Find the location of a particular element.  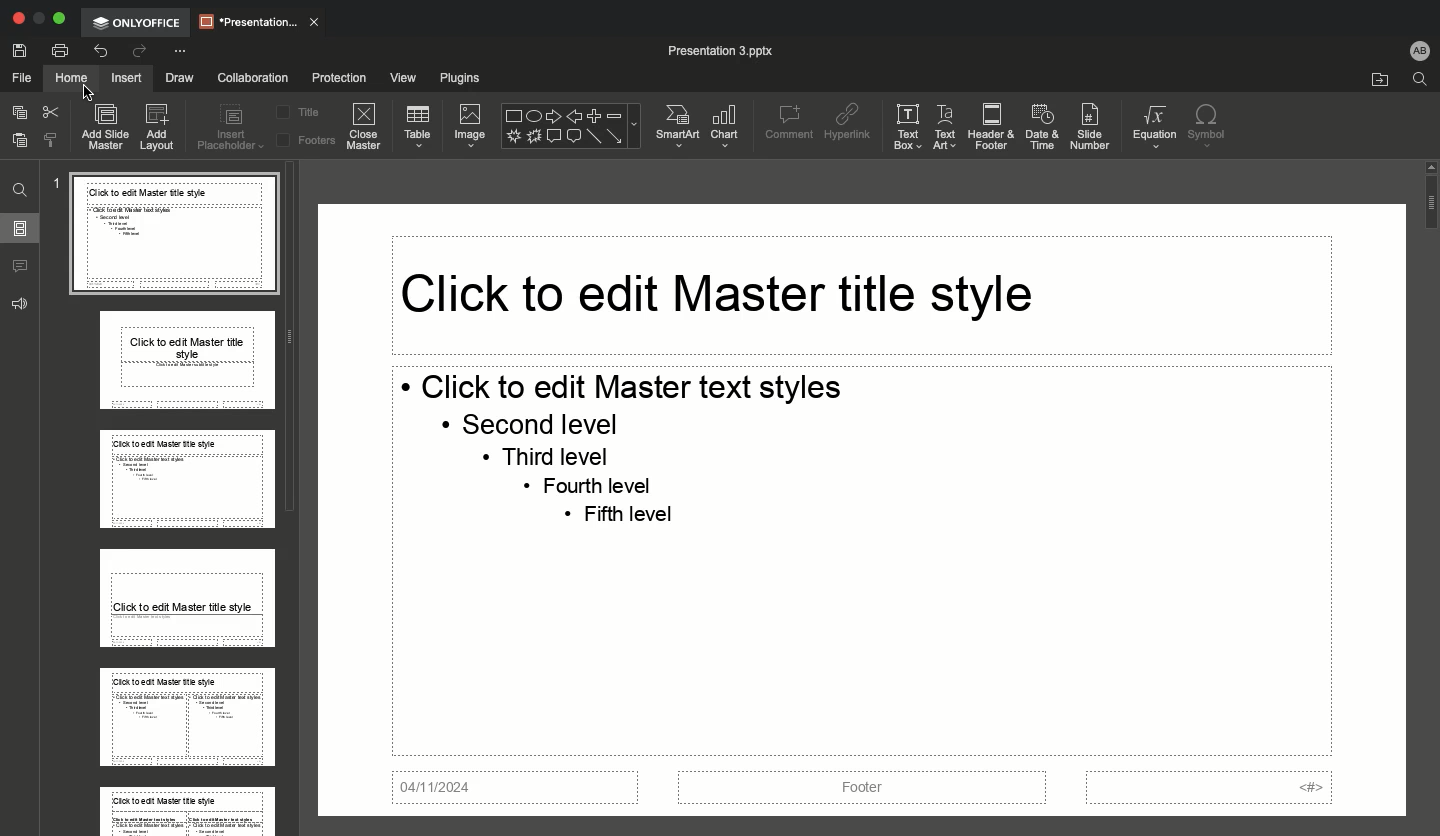

Rounded Rectangular callout is located at coordinates (575, 136).